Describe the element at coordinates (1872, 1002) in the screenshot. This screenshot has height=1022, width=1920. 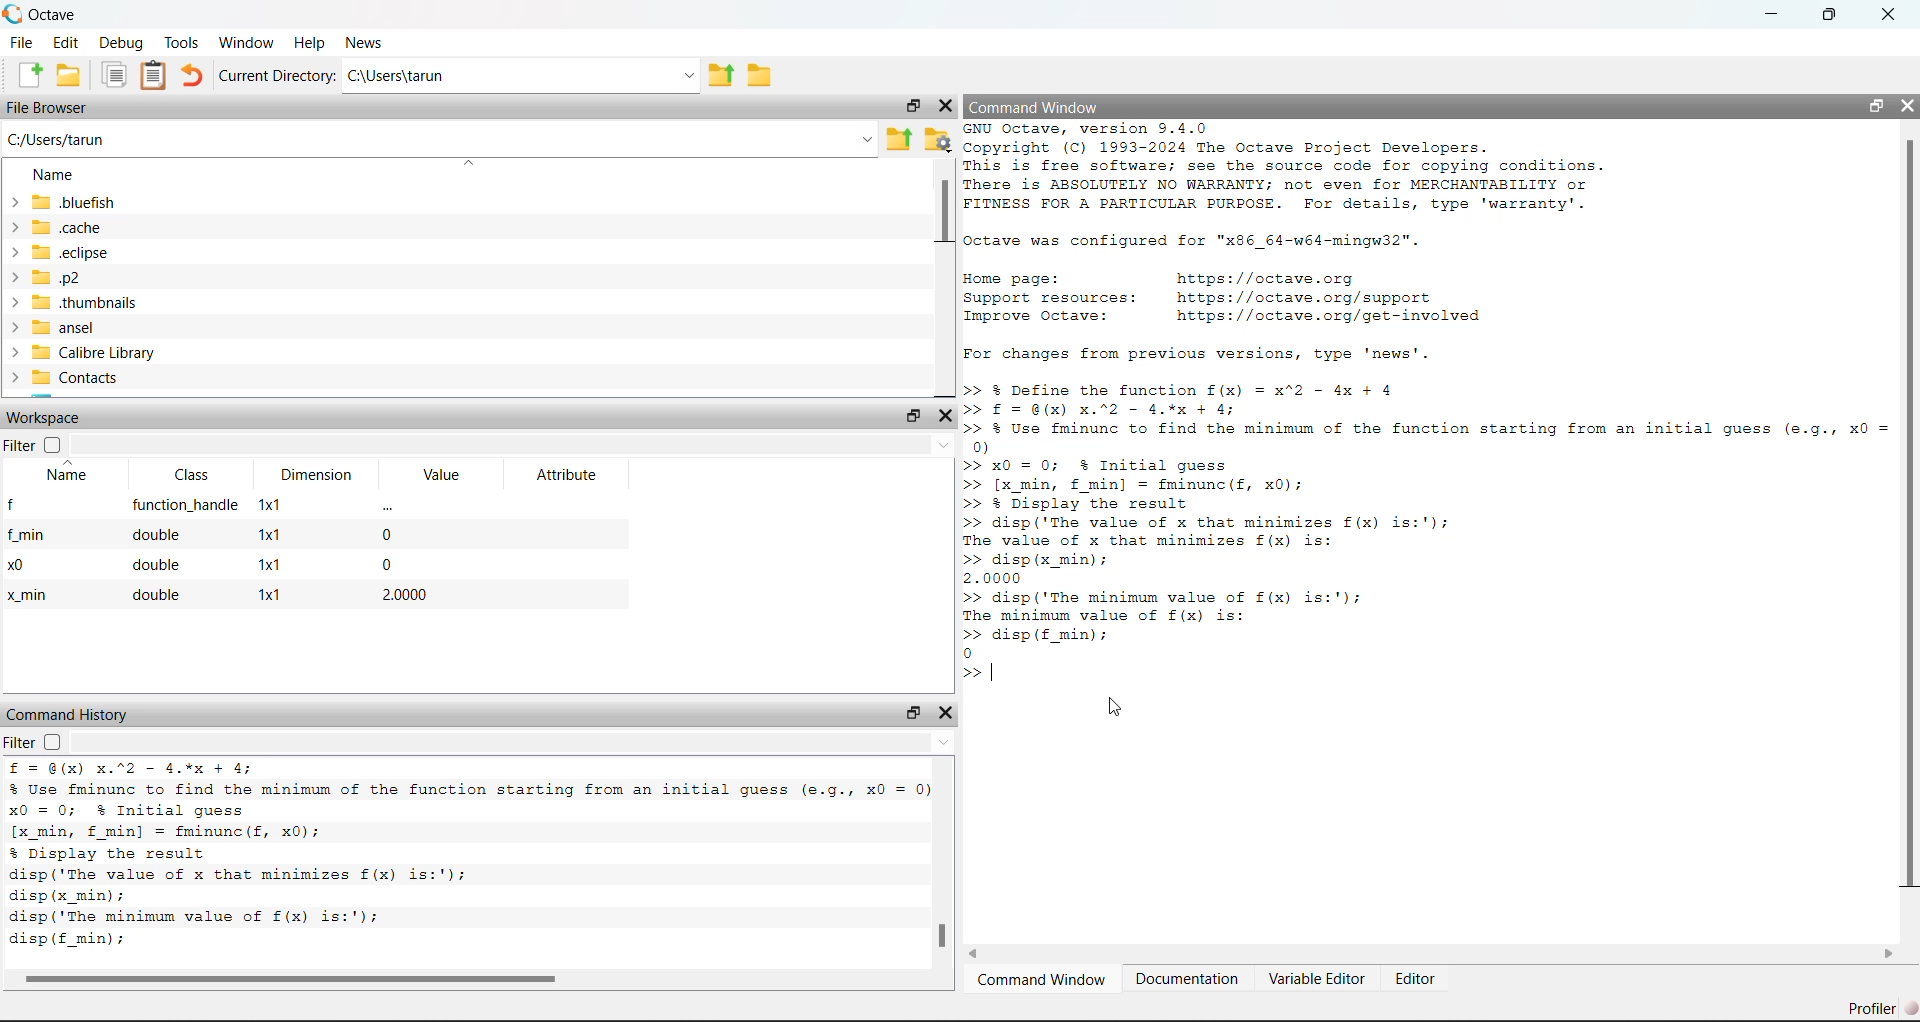
I see `Profiler` at that location.